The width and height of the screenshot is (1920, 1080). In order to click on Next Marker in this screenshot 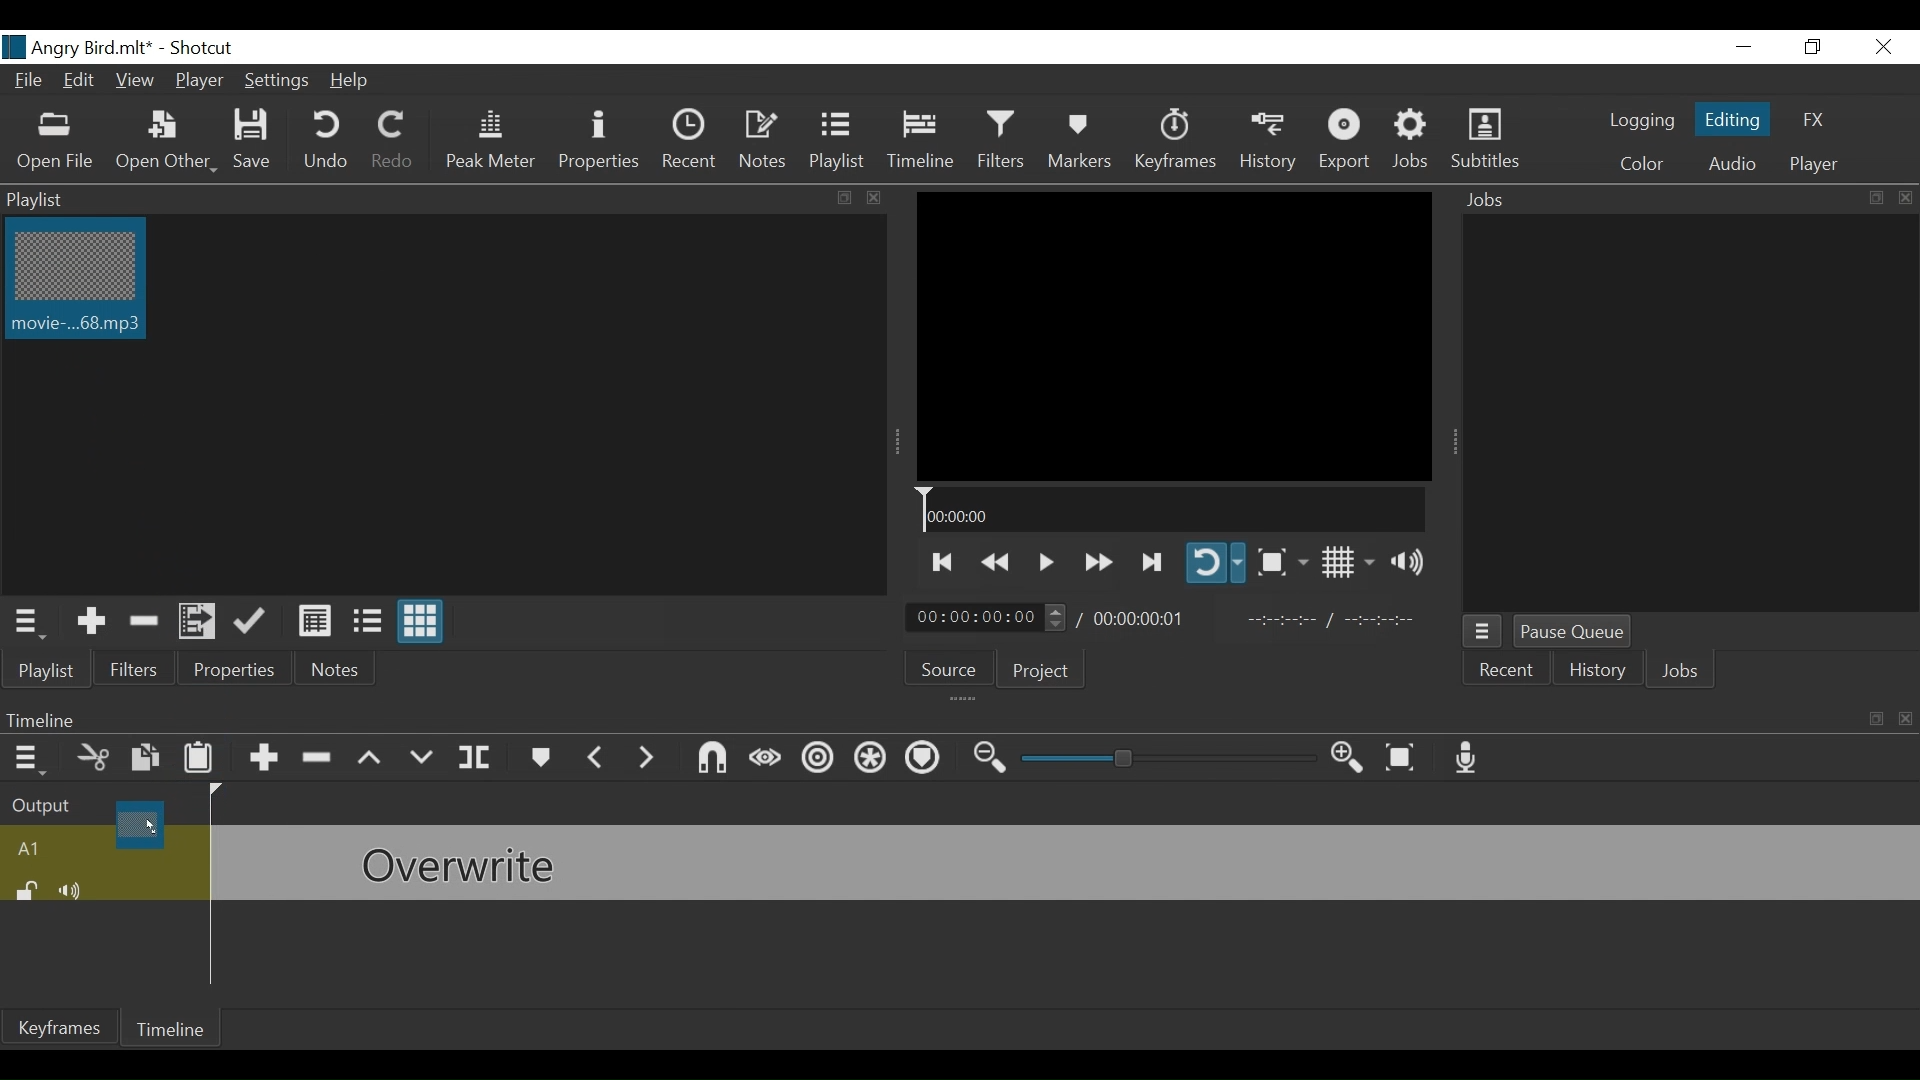, I will do `click(650, 758)`.